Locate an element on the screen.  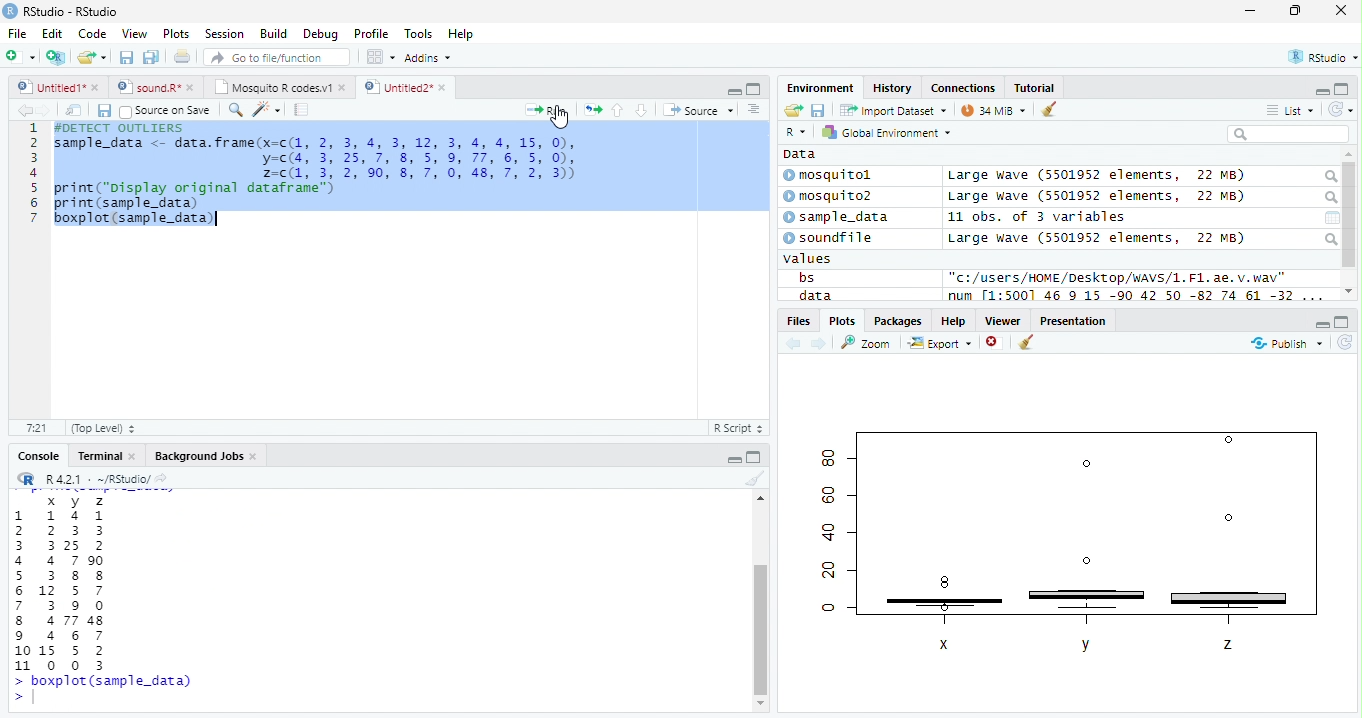
Go backward is located at coordinates (794, 345).